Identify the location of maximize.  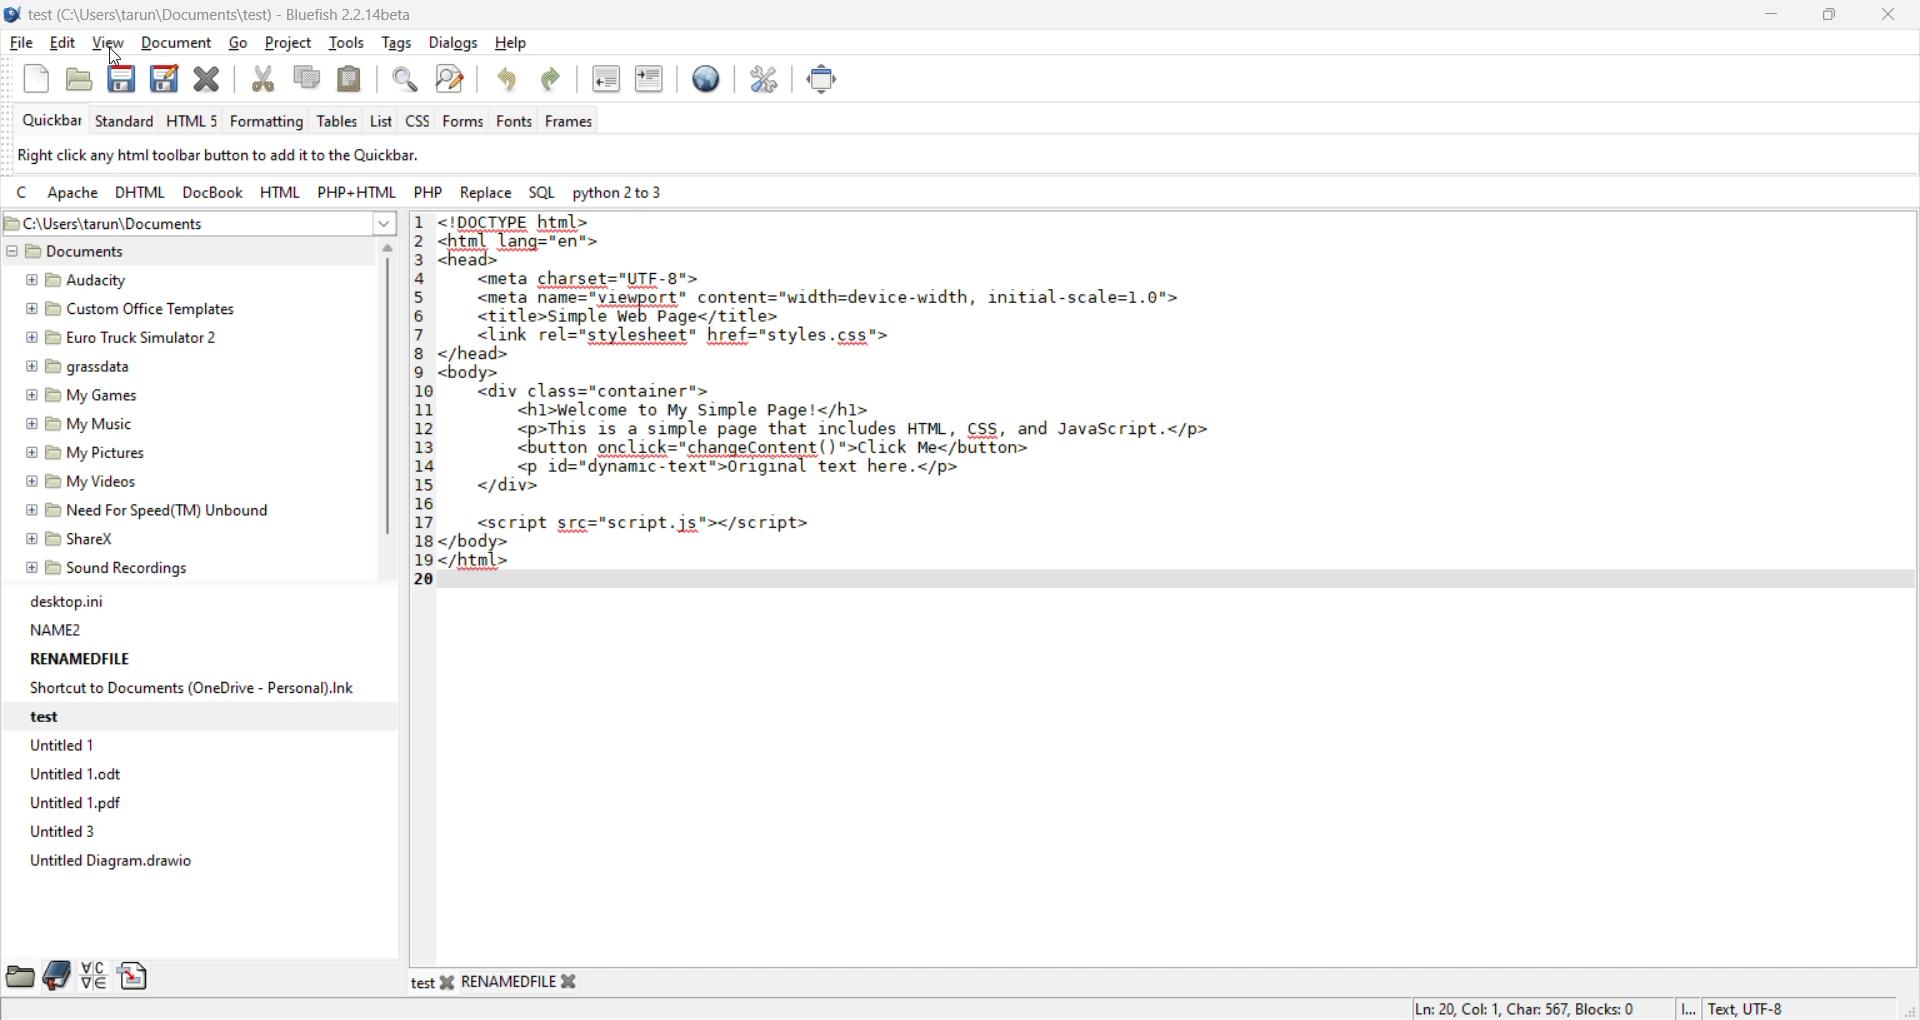
(1829, 18).